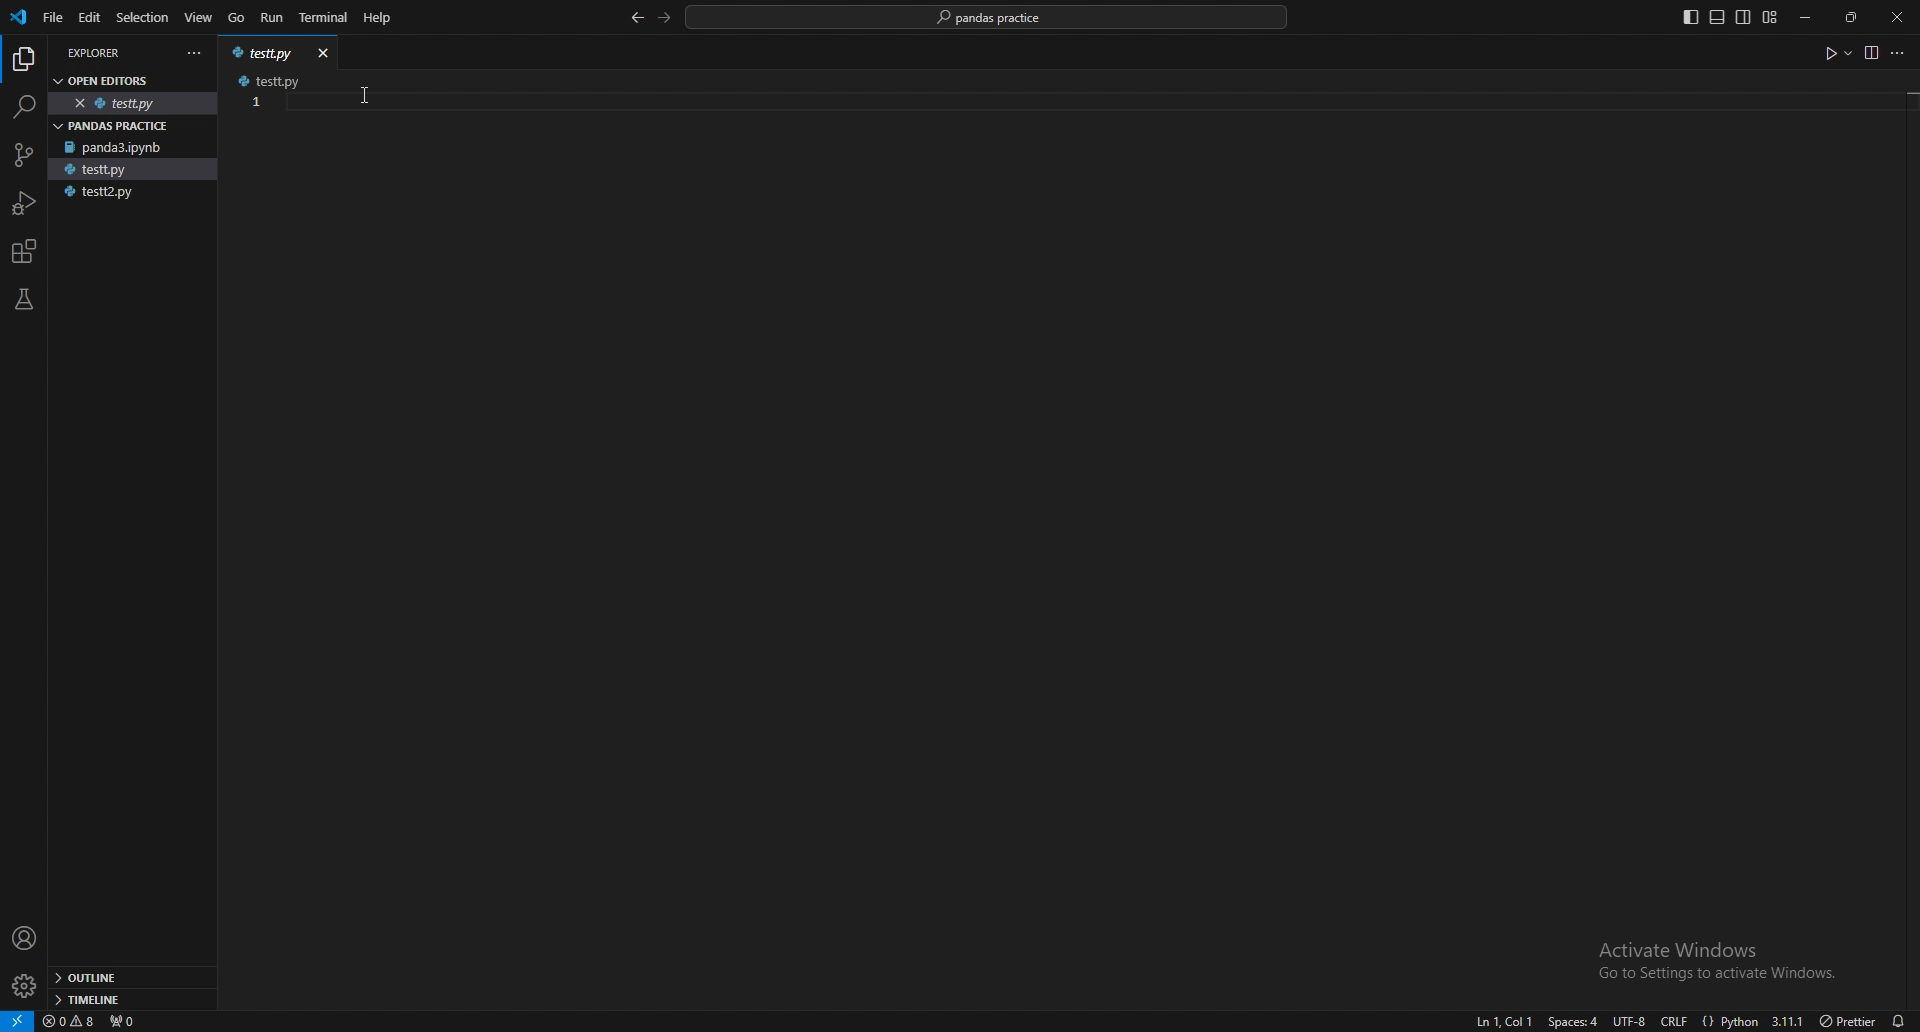 The height and width of the screenshot is (1032, 1920). Describe the element at coordinates (1847, 1019) in the screenshot. I see `) Prettier` at that location.